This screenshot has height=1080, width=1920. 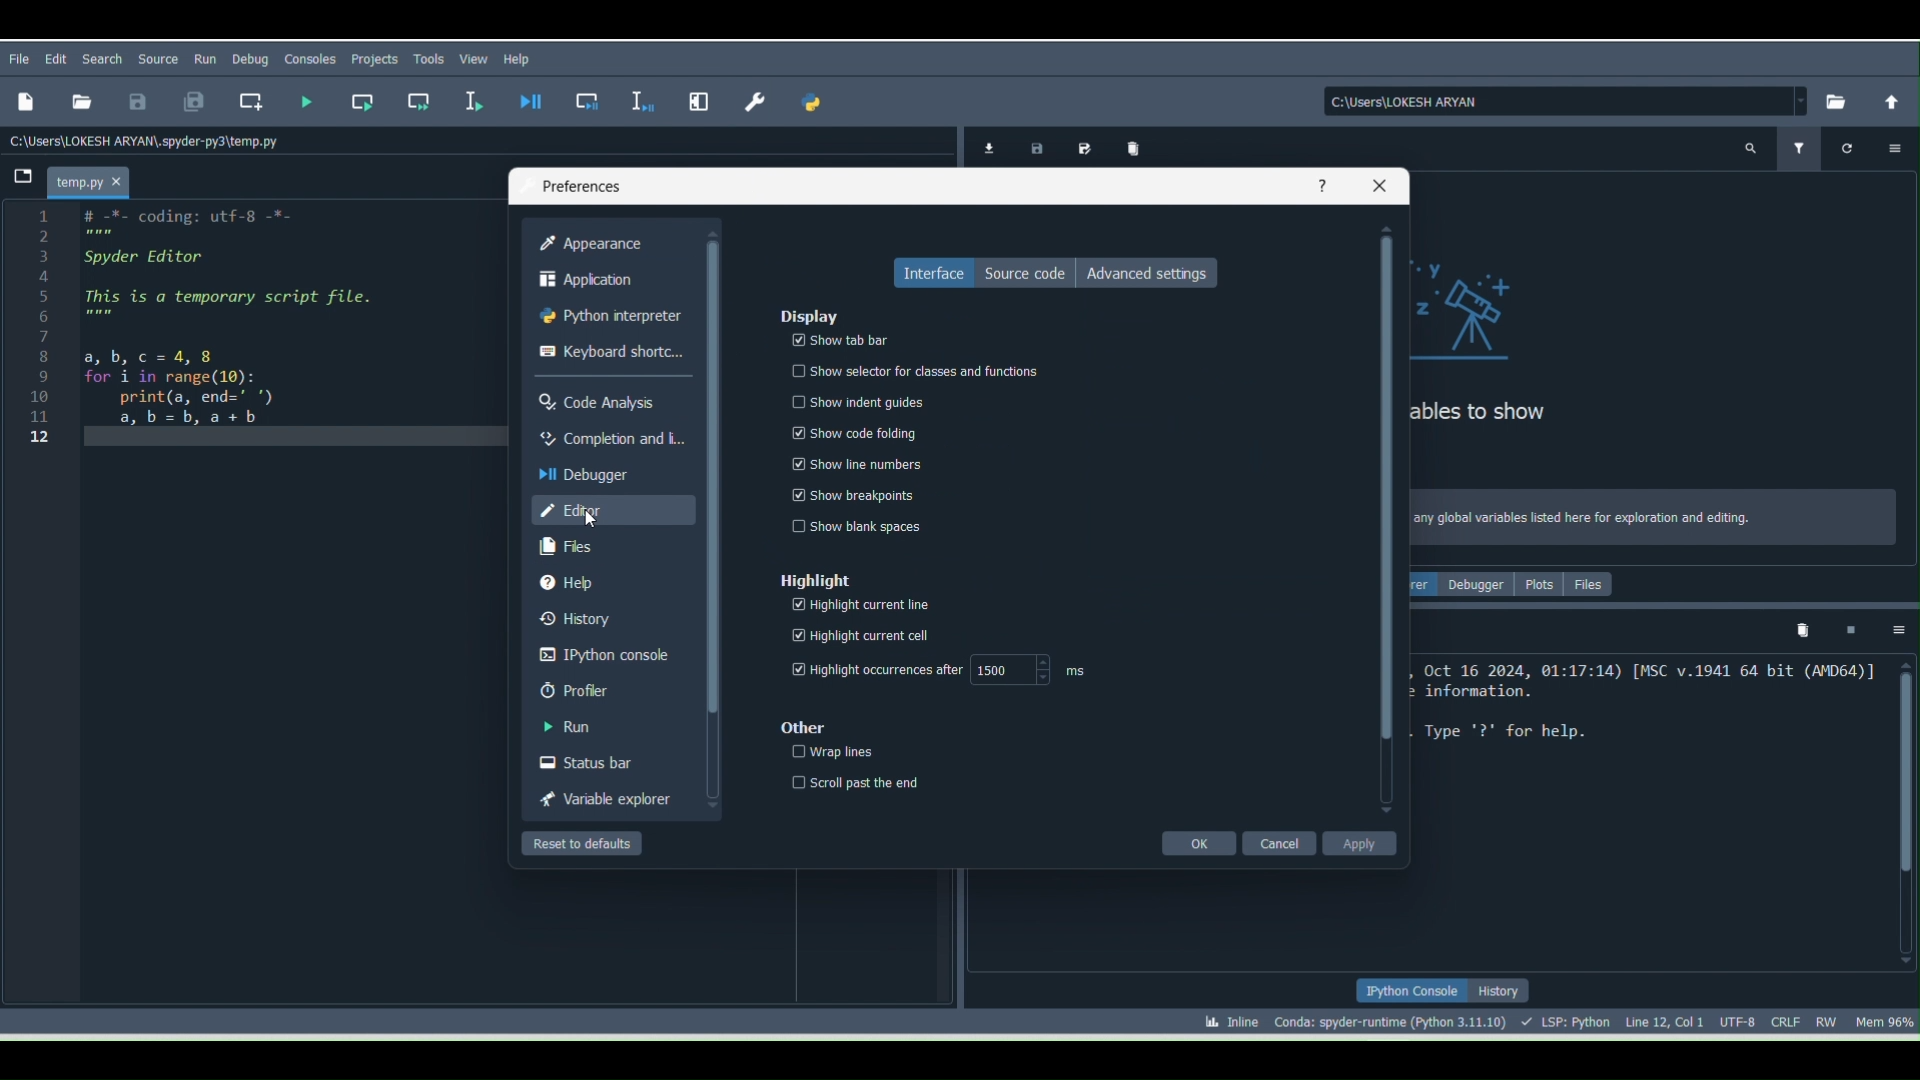 What do you see at coordinates (702, 96) in the screenshot?
I see `Maximize current pane (Ctrl + Alt + Shift + M)` at bounding box center [702, 96].